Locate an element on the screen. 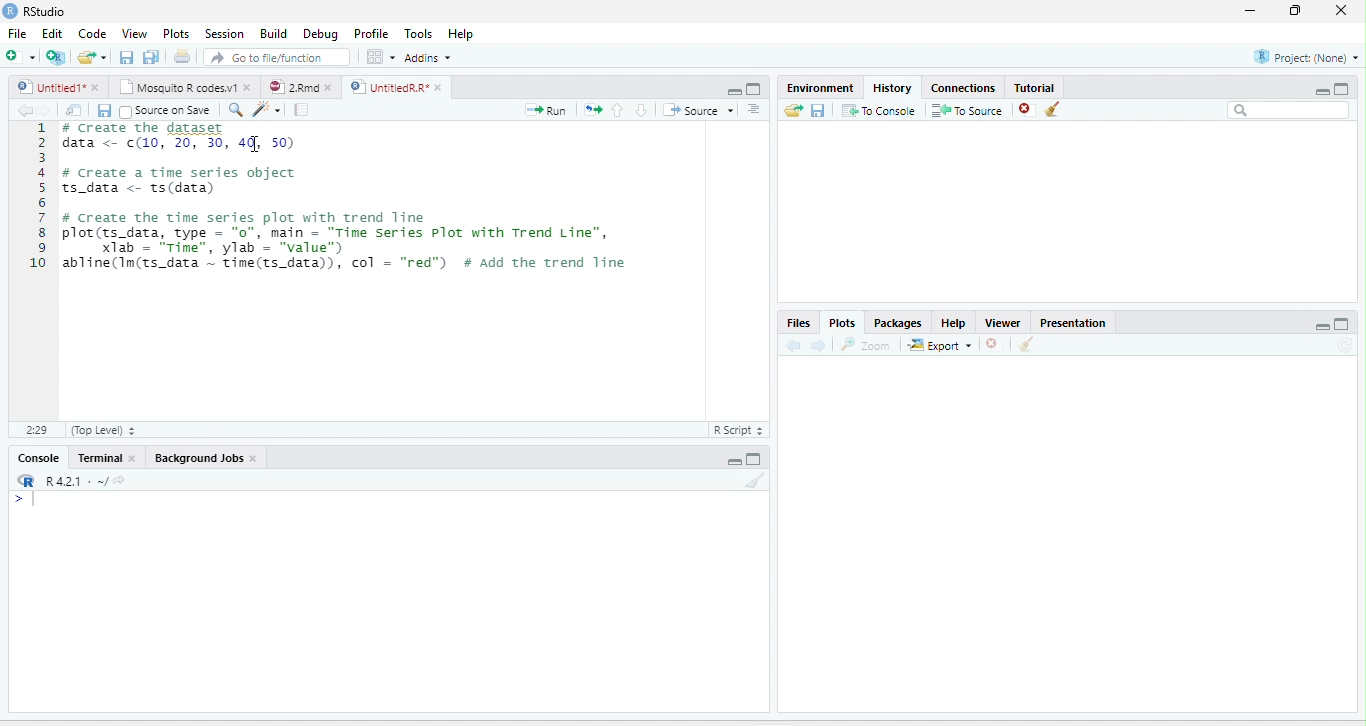 The height and width of the screenshot is (726, 1366). close is located at coordinates (329, 87).